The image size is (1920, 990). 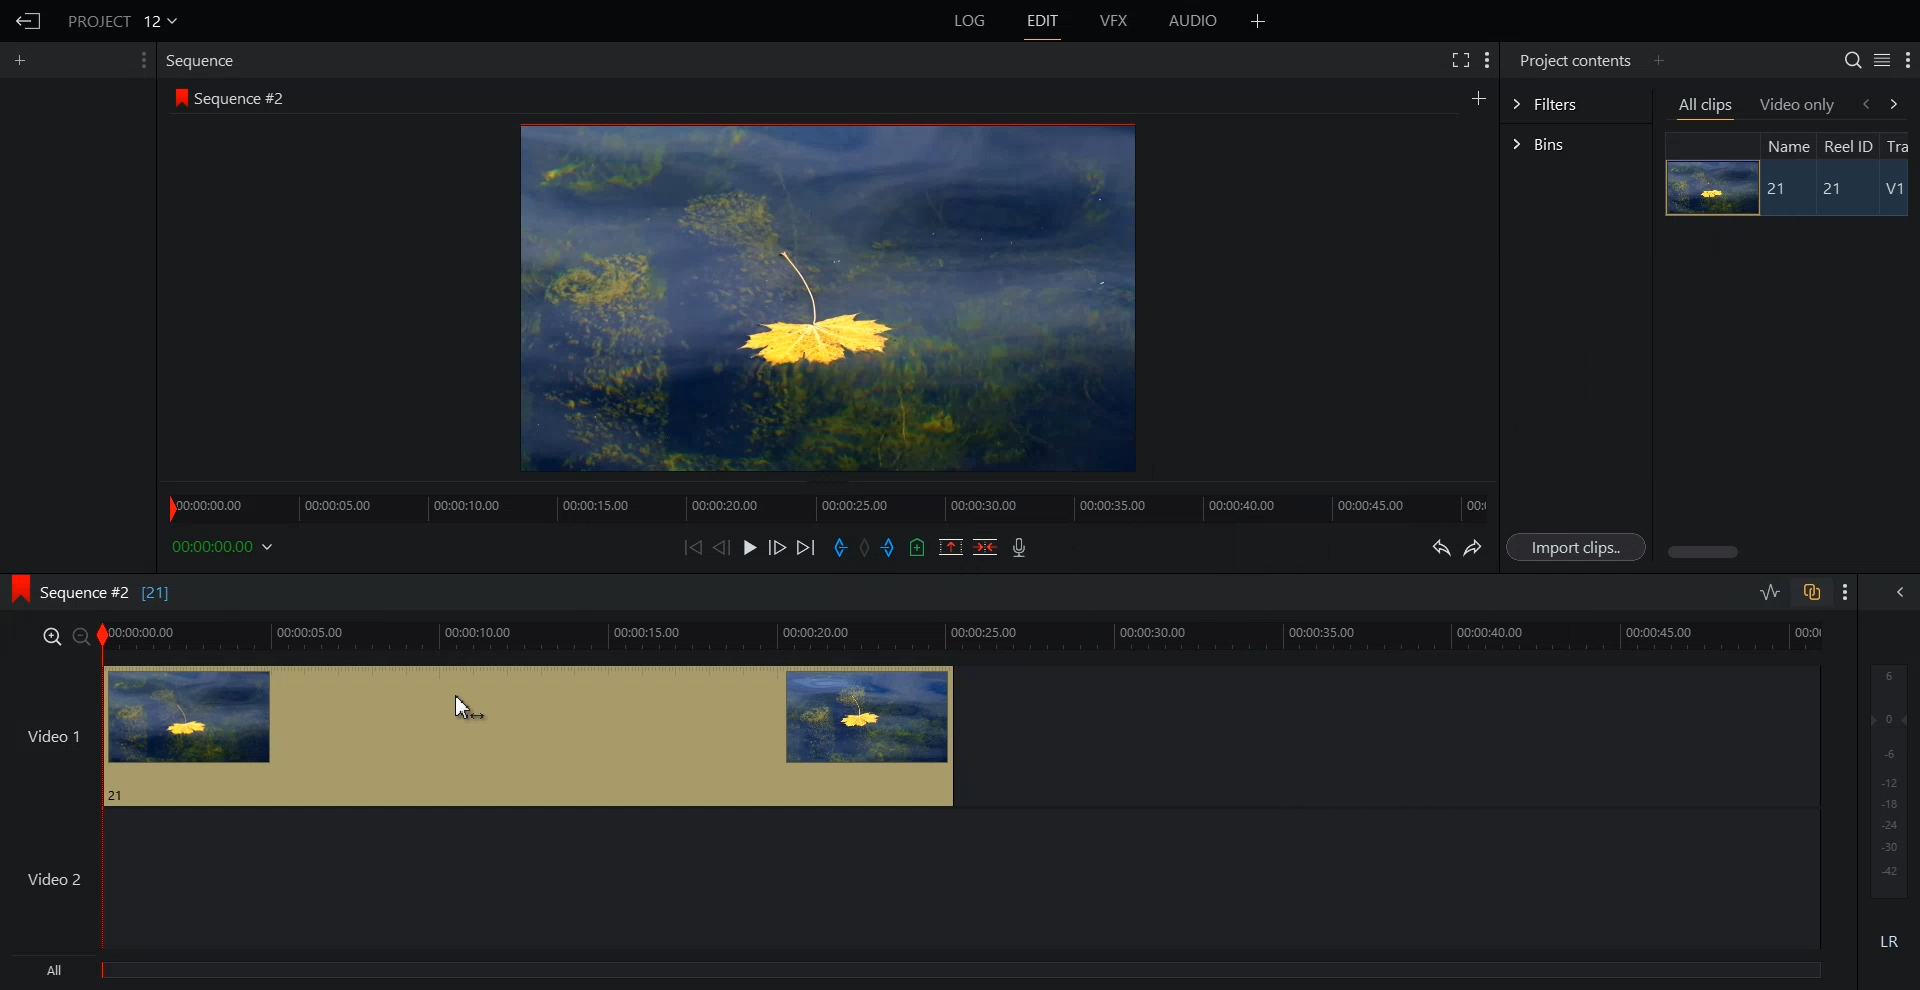 I want to click on Show the full audio mix, so click(x=1895, y=592).